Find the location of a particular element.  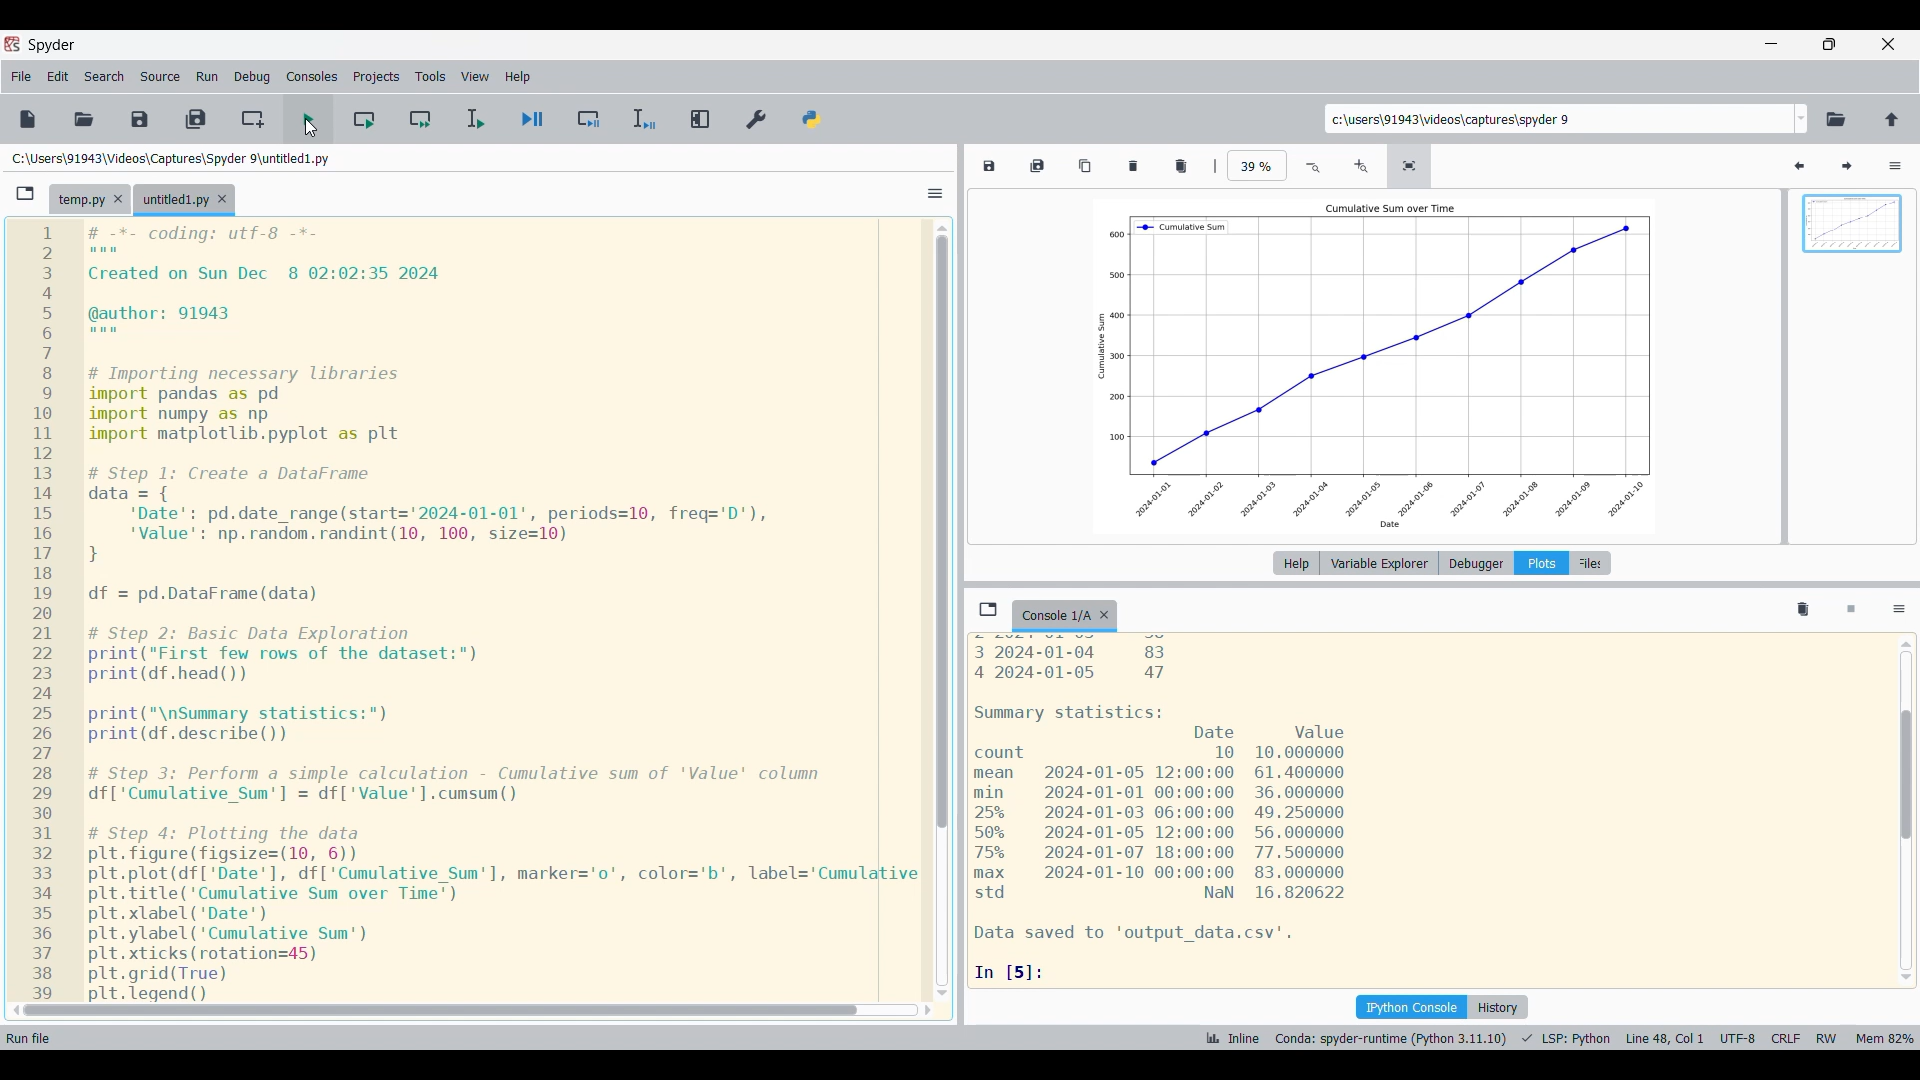

Files is located at coordinates (1594, 563).